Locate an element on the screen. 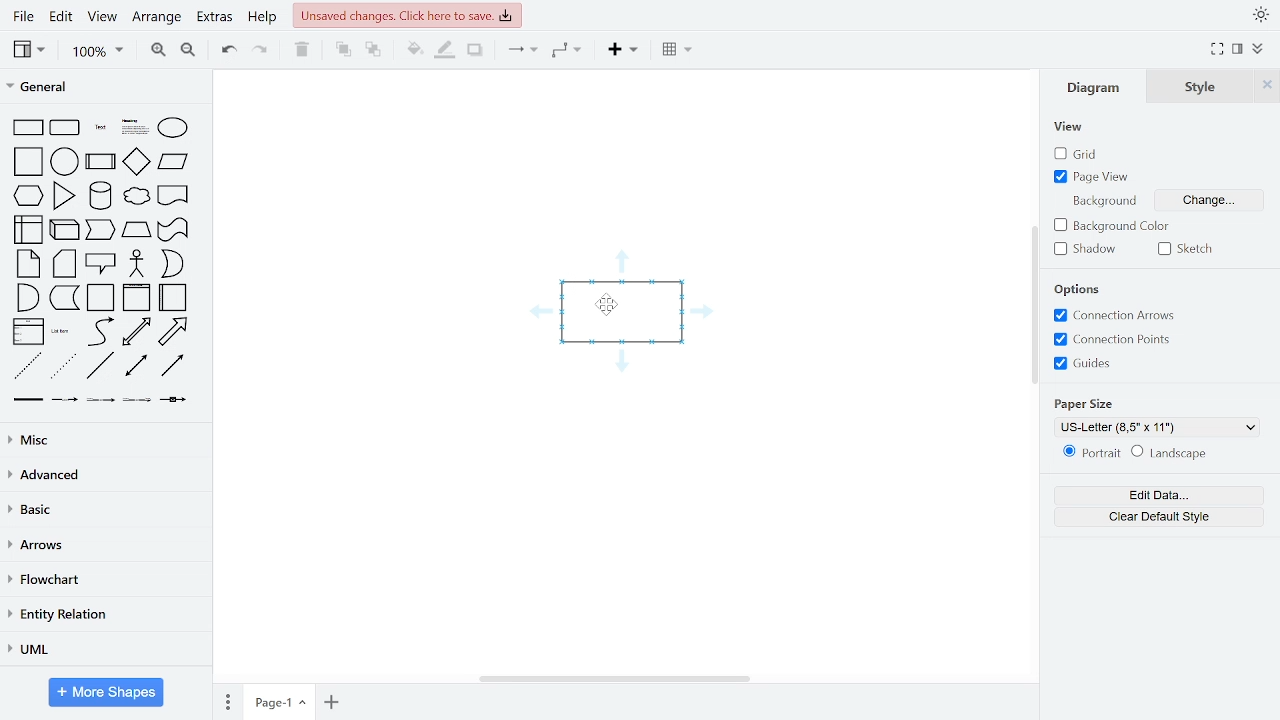 This screenshot has width=1280, height=720. pages is located at coordinates (227, 701).